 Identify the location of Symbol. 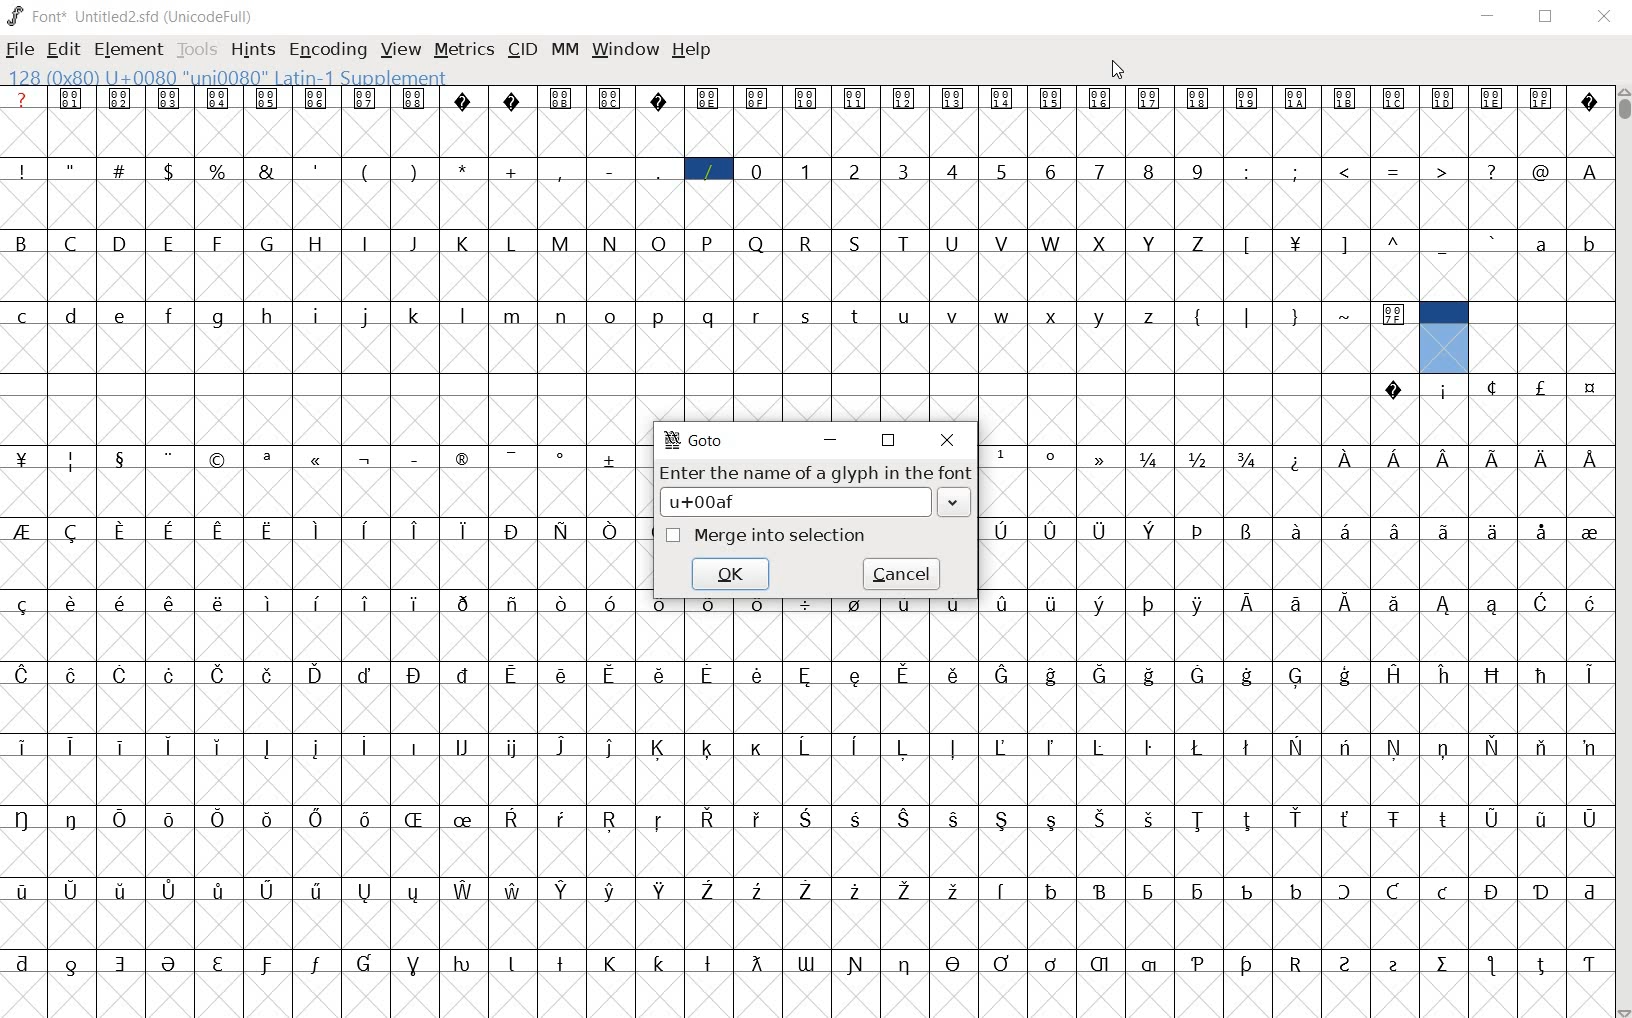
(564, 817).